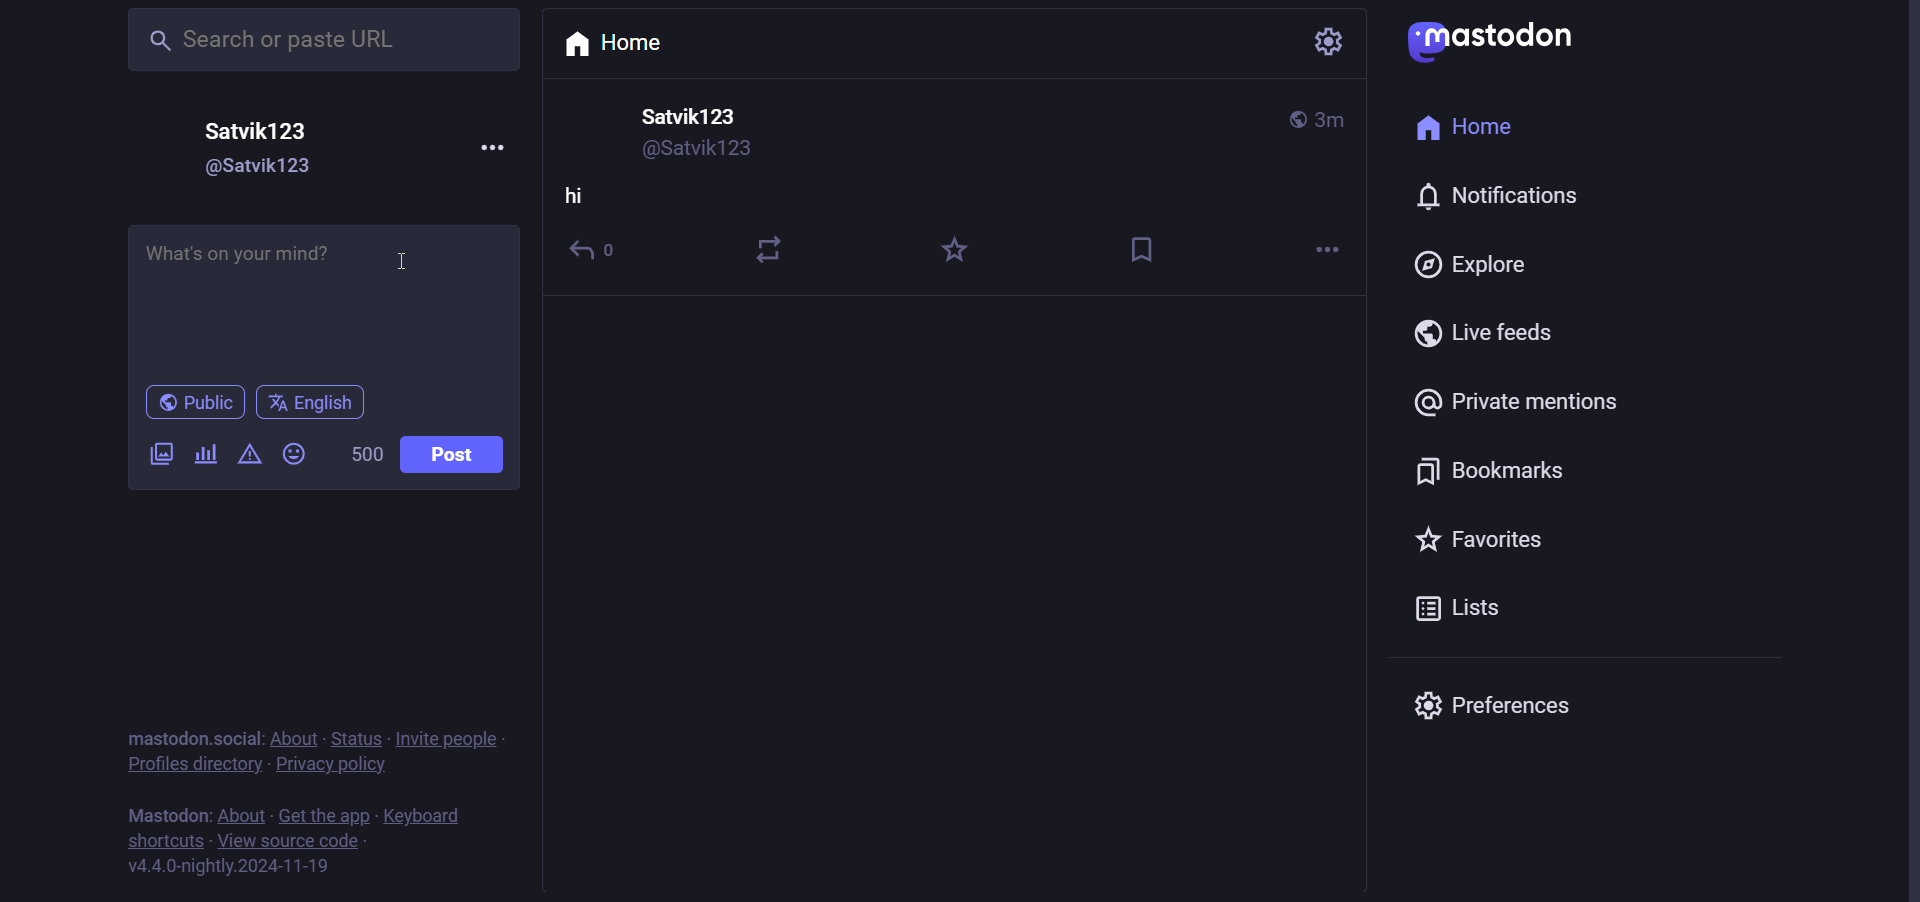 Image resolution: width=1920 pixels, height=902 pixels. I want to click on word limit, so click(366, 453).